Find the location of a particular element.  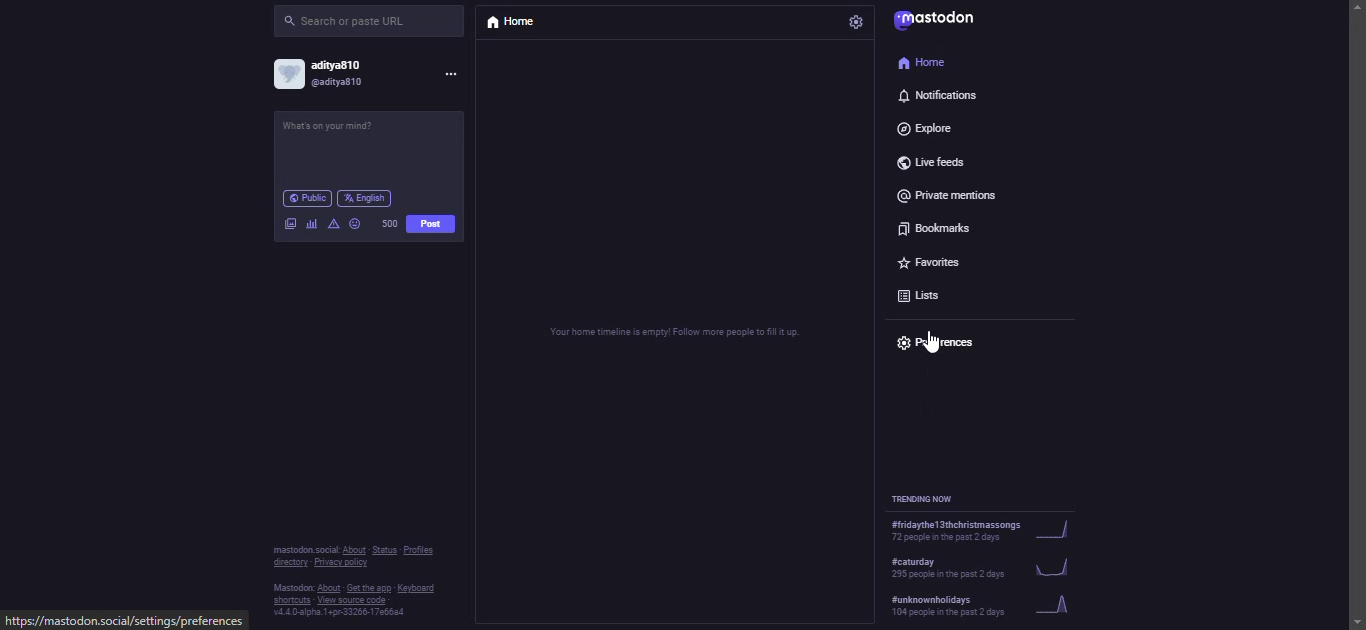

private mentions is located at coordinates (954, 197).